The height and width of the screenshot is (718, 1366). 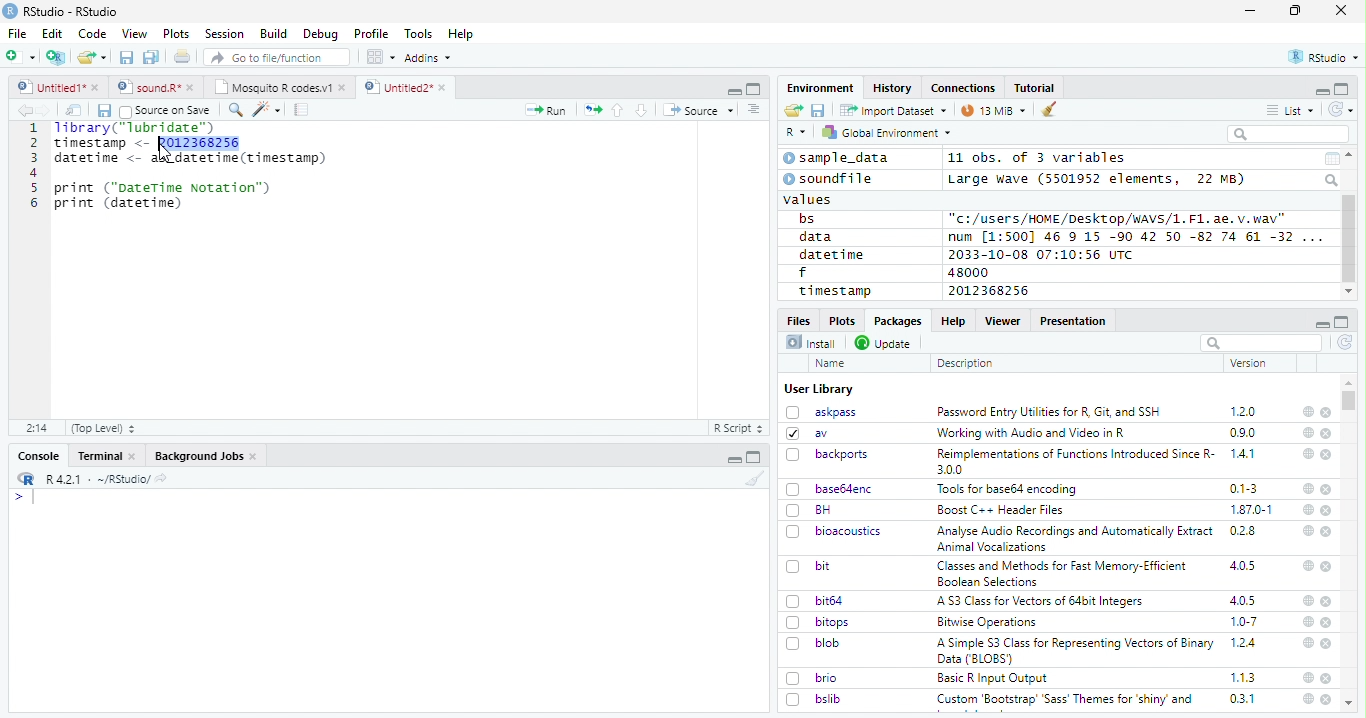 What do you see at coordinates (819, 111) in the screenshot?
I see `Save` at bounding box center [819, 111].